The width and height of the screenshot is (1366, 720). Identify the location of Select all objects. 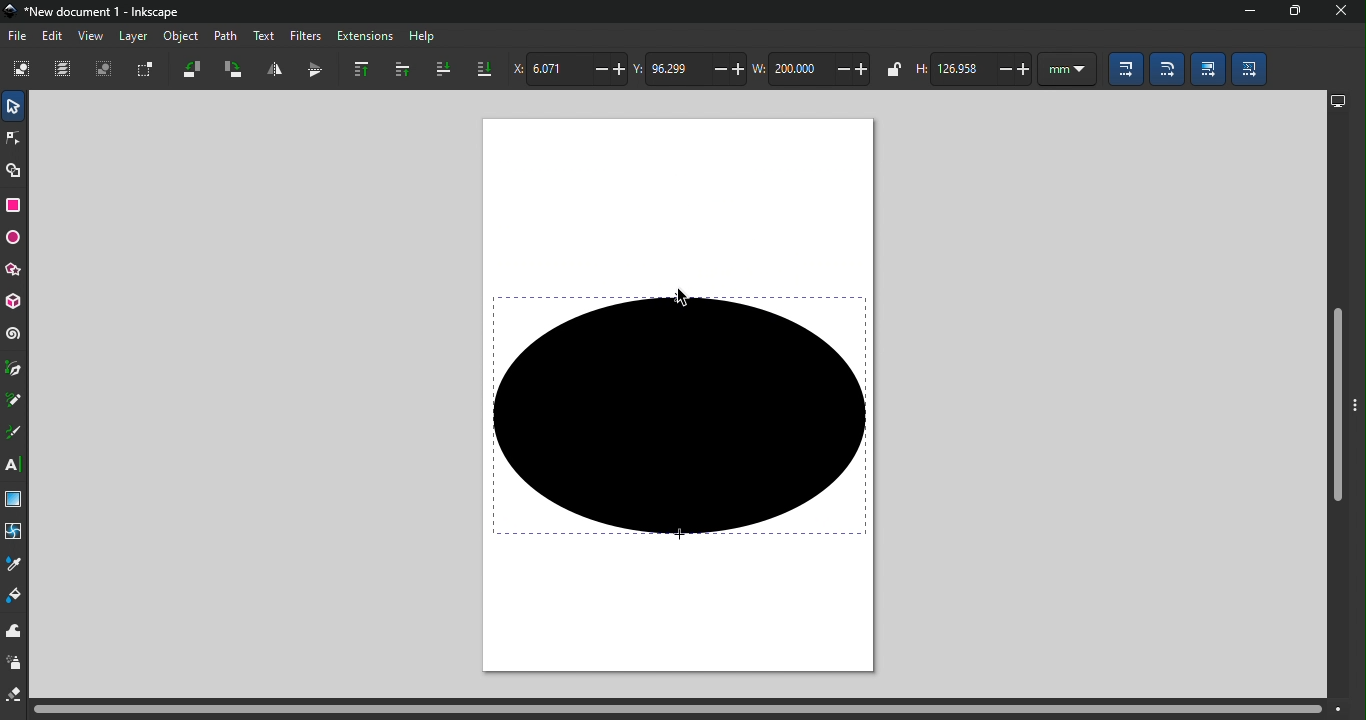
(25, 68).